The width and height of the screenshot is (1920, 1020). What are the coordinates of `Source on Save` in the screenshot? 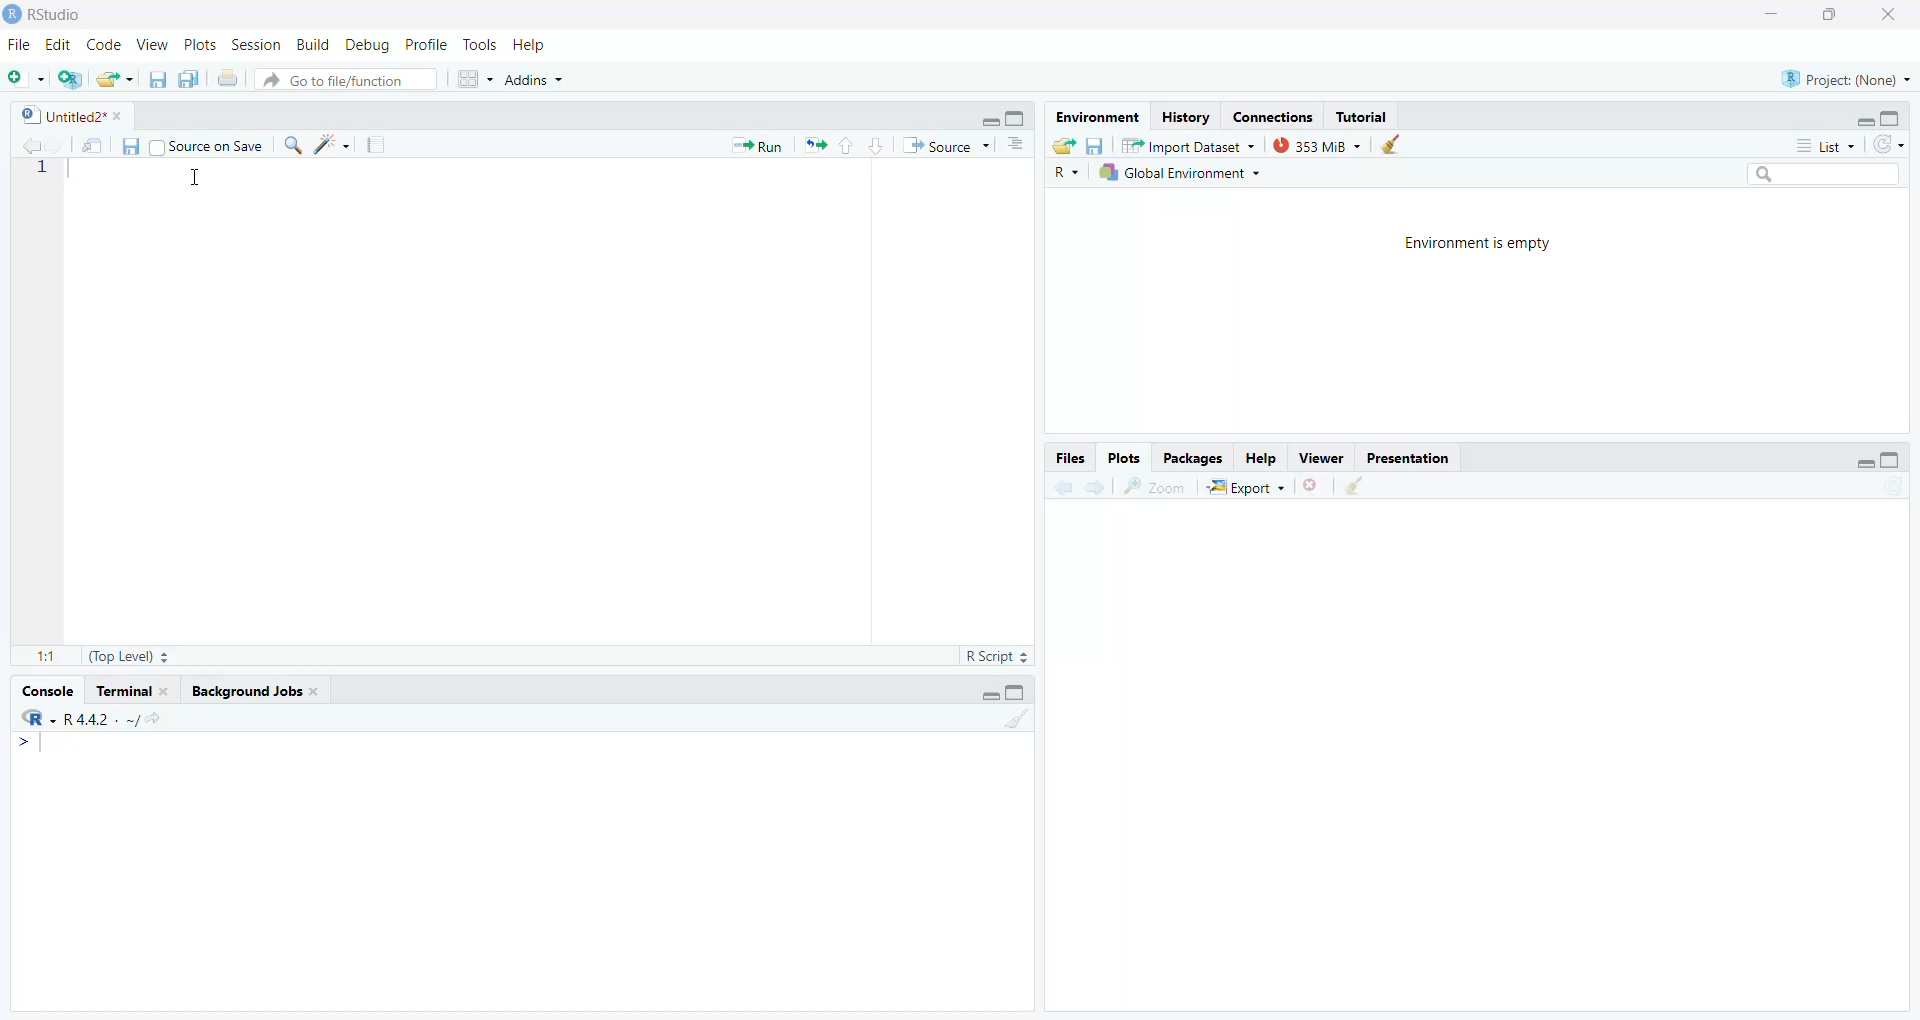 It's located at (208, 147).